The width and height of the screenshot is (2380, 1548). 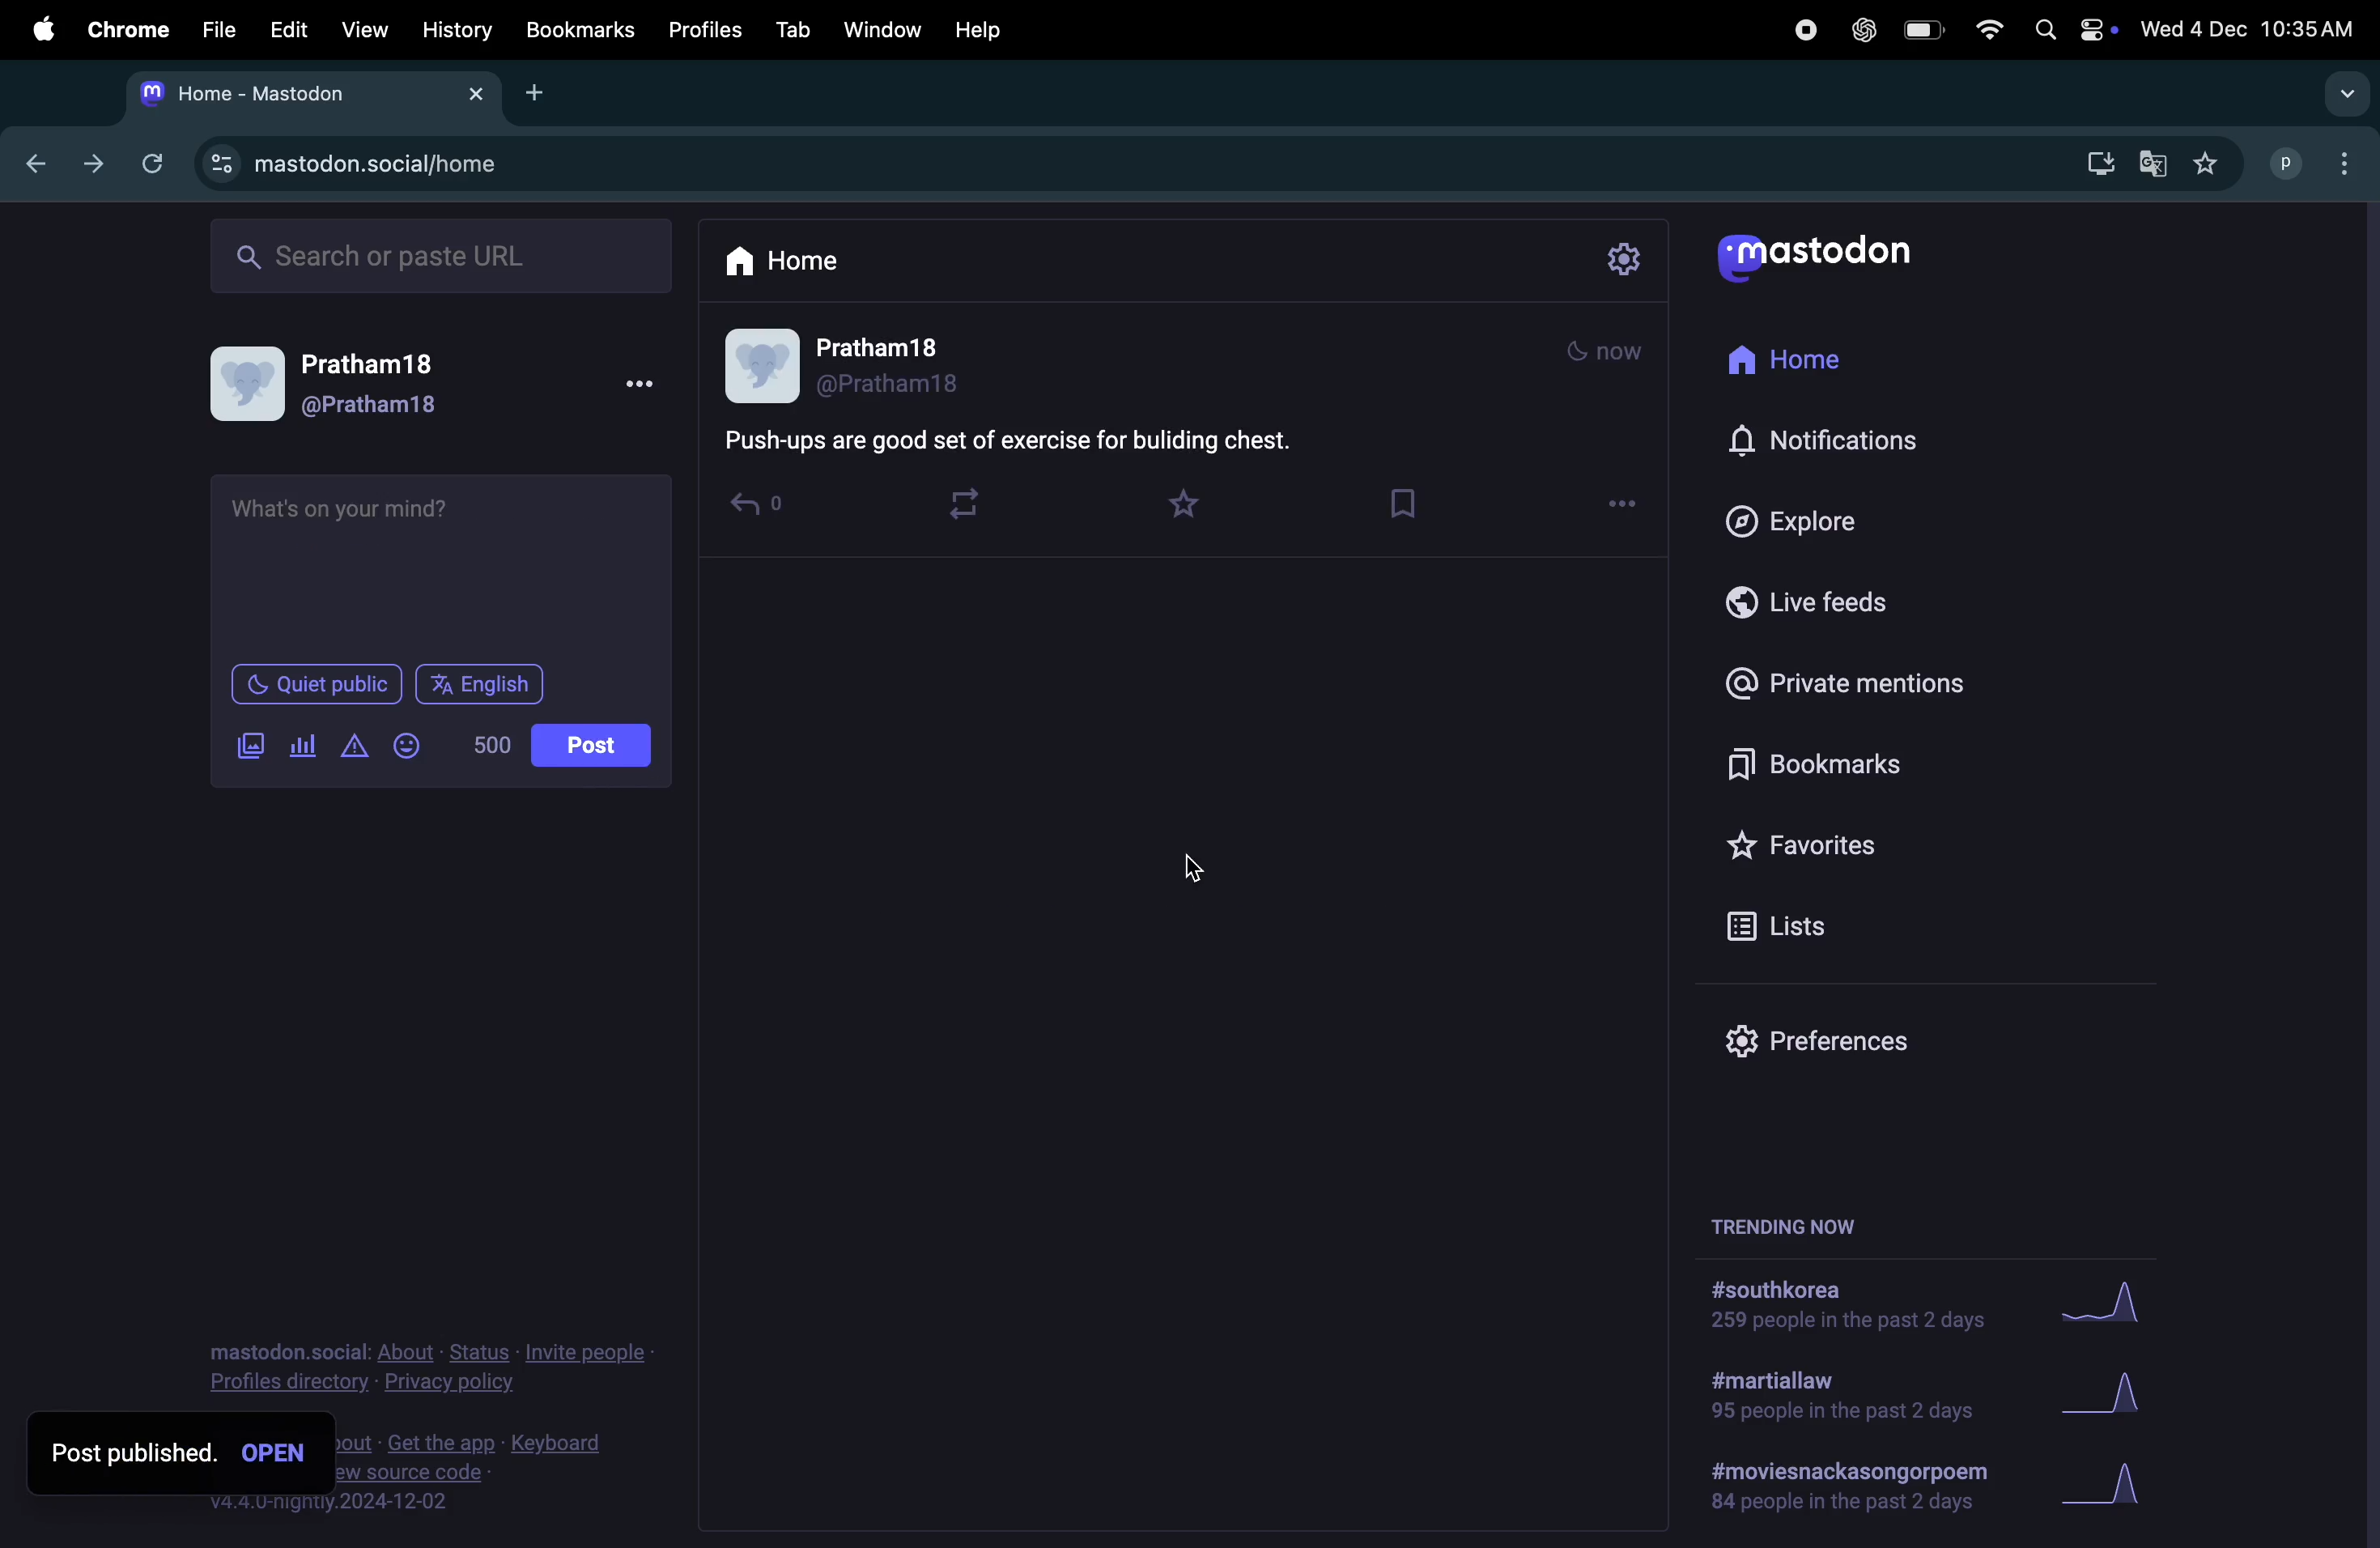 I want to click on settings, so click(x=1629, y=259).